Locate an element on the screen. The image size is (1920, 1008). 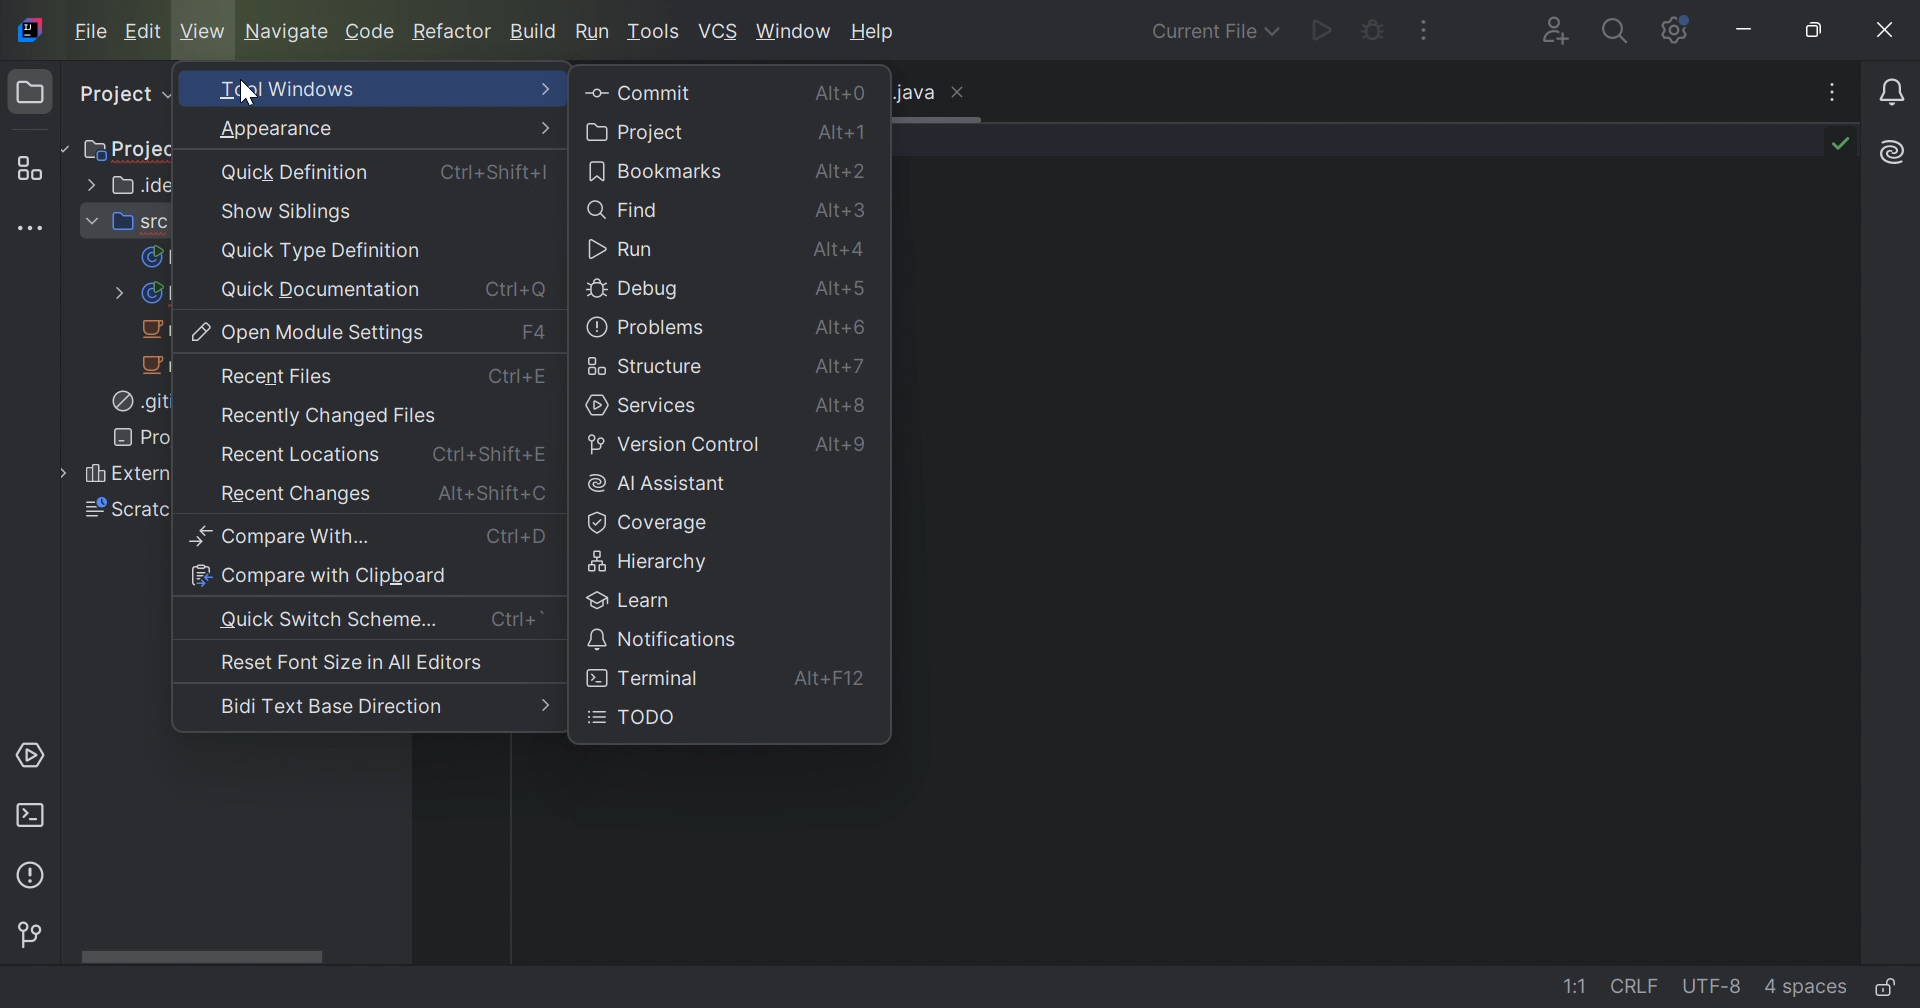
External Libraries is located at coordinates (115, 476).